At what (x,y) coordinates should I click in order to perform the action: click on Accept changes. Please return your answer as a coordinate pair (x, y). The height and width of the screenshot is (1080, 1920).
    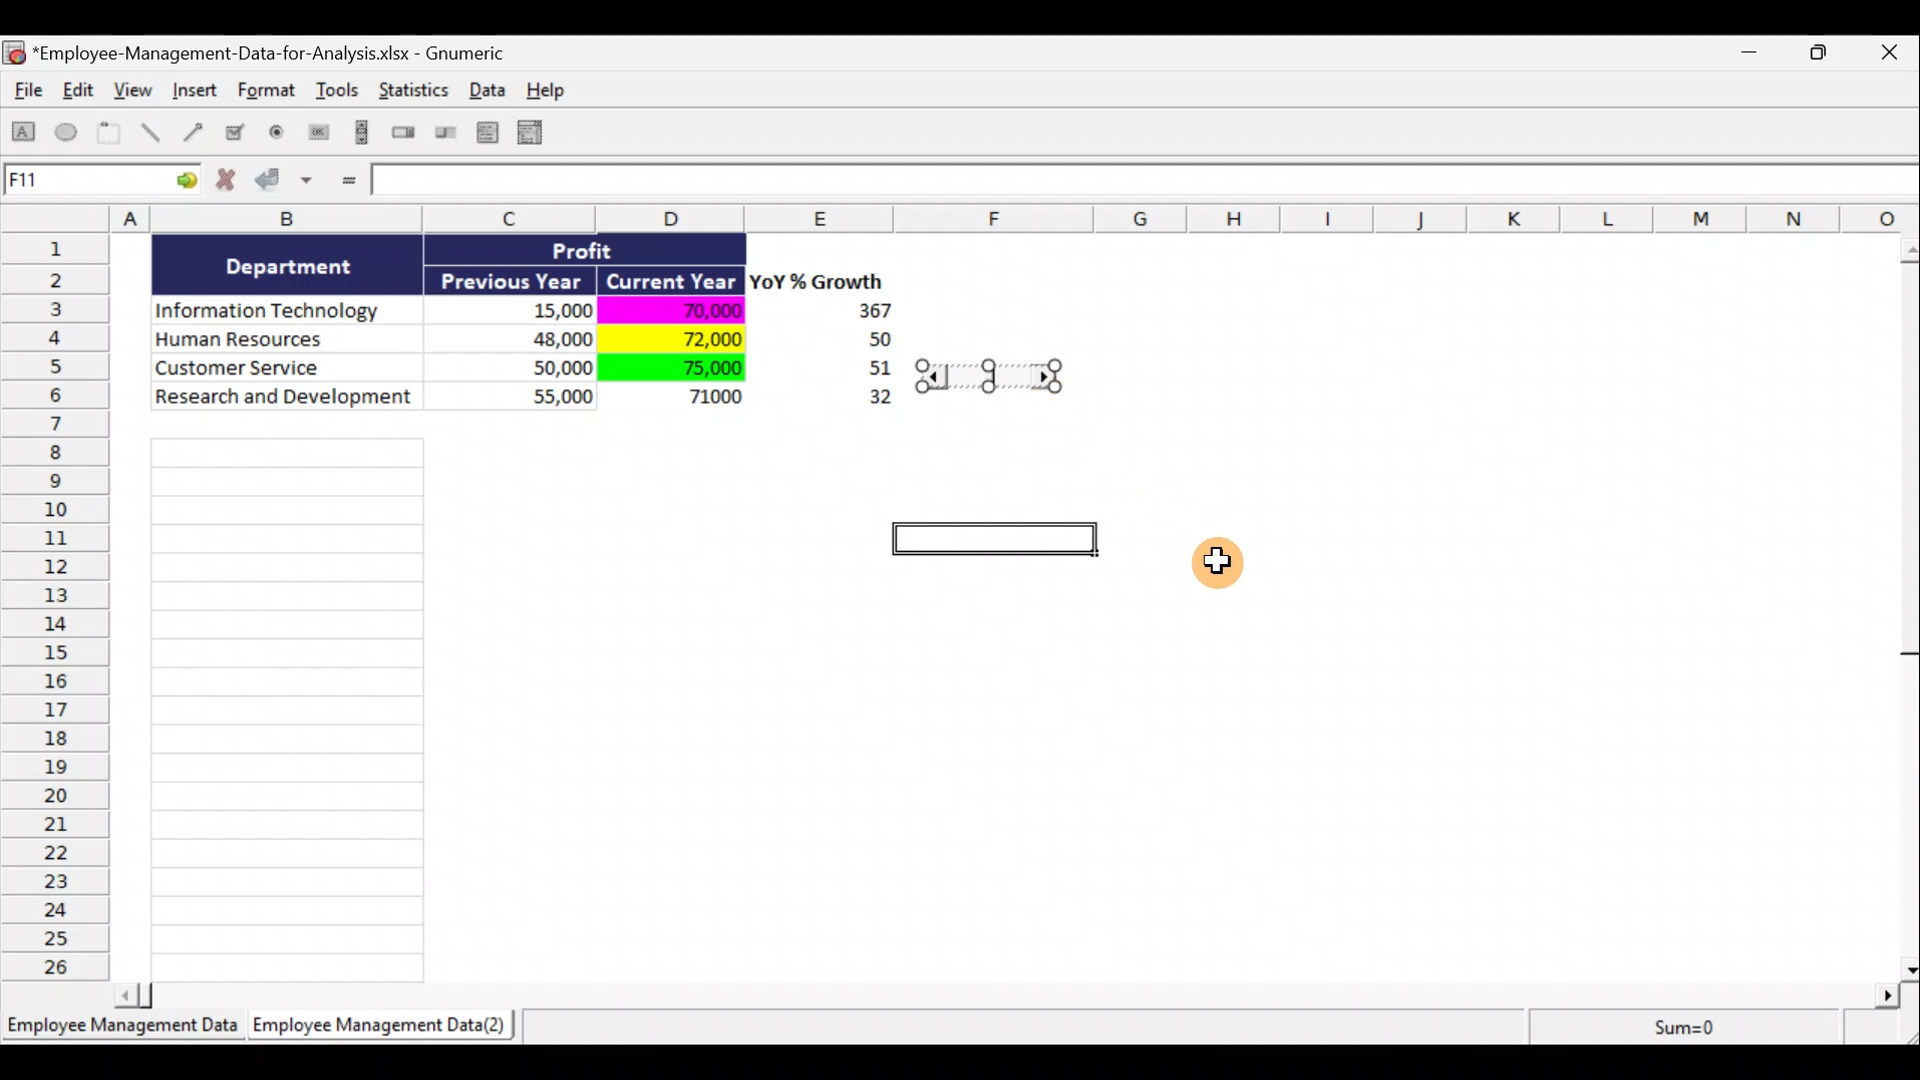
    Looking at the image, I should click on (287, 187).